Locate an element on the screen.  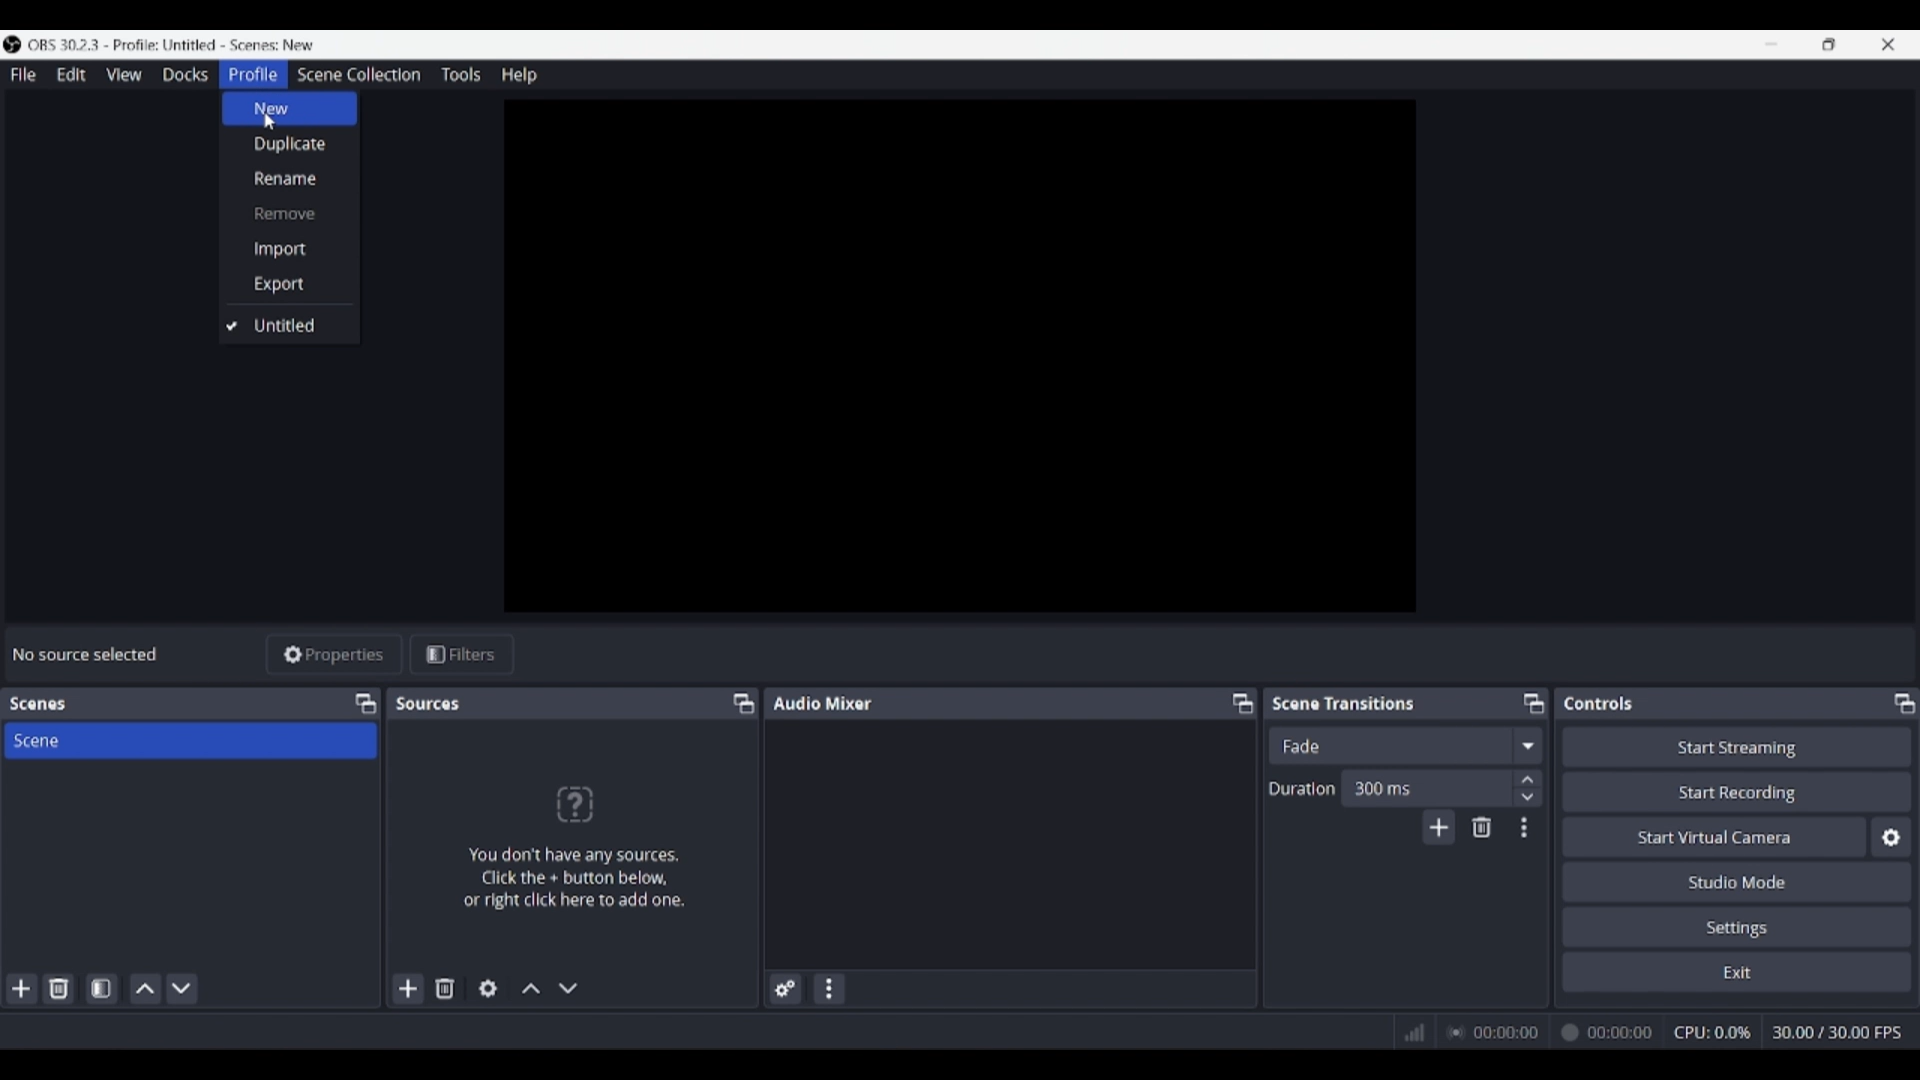
File menu is located at coordinates (23, 74).